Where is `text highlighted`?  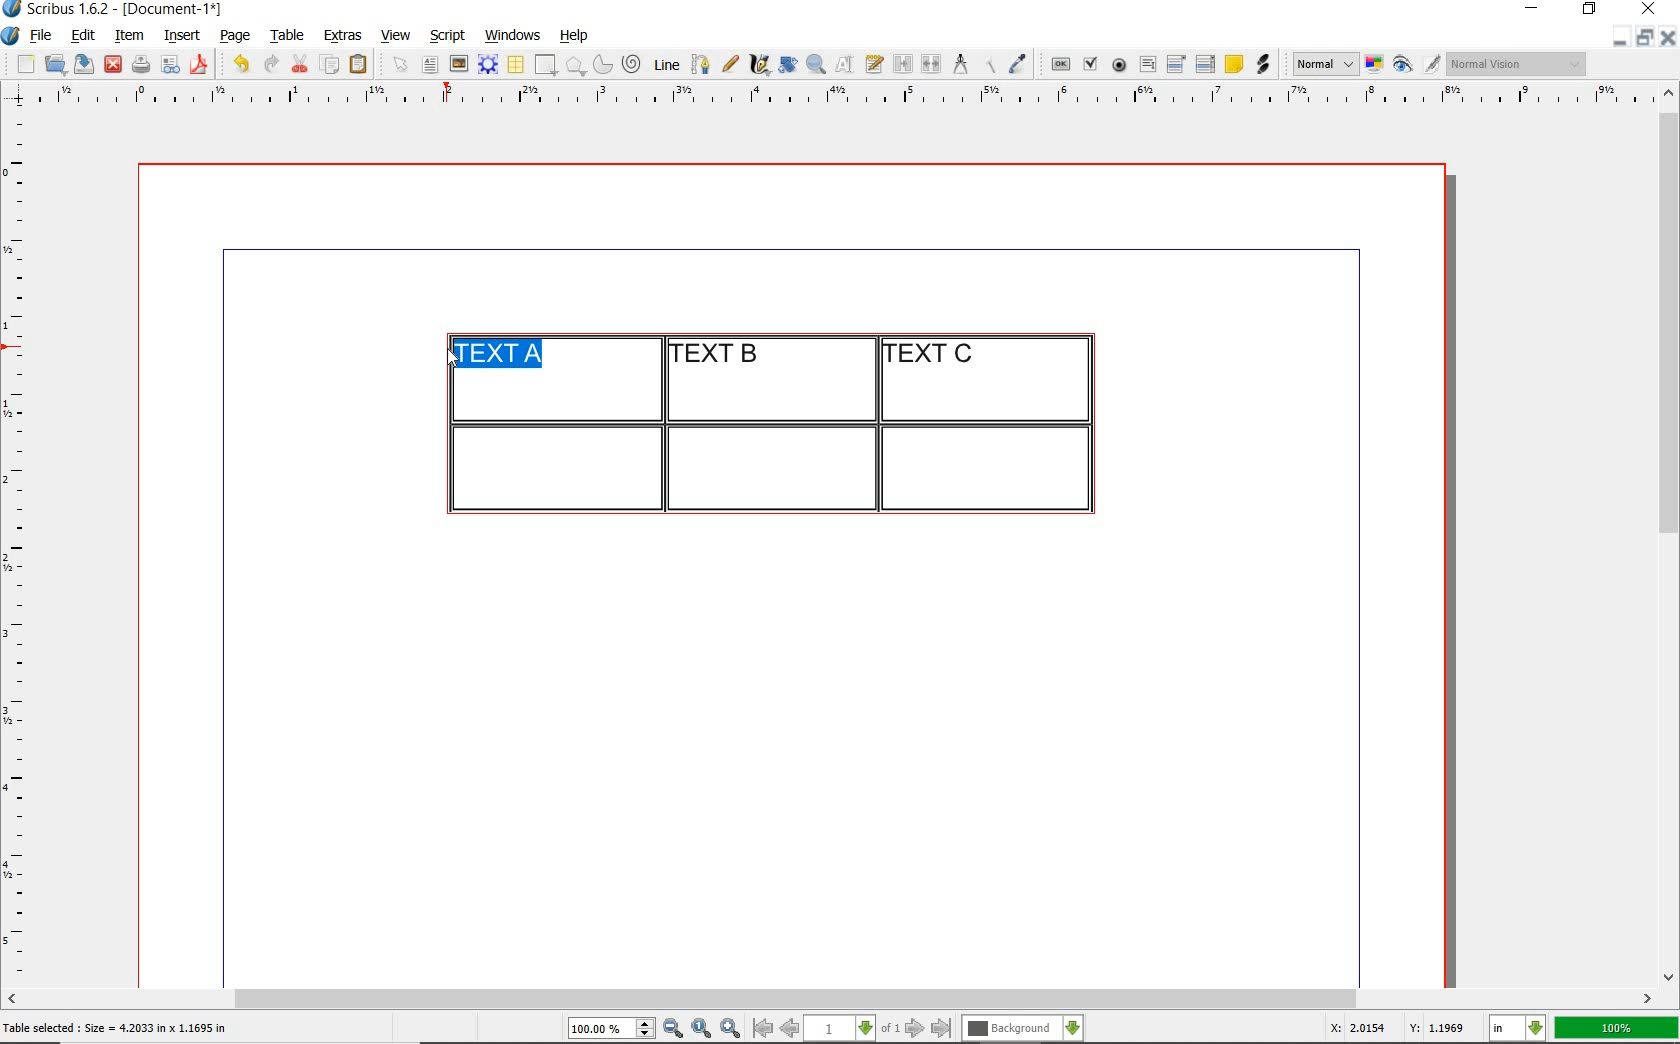
text highlighted is located at coordinates (499, 356).